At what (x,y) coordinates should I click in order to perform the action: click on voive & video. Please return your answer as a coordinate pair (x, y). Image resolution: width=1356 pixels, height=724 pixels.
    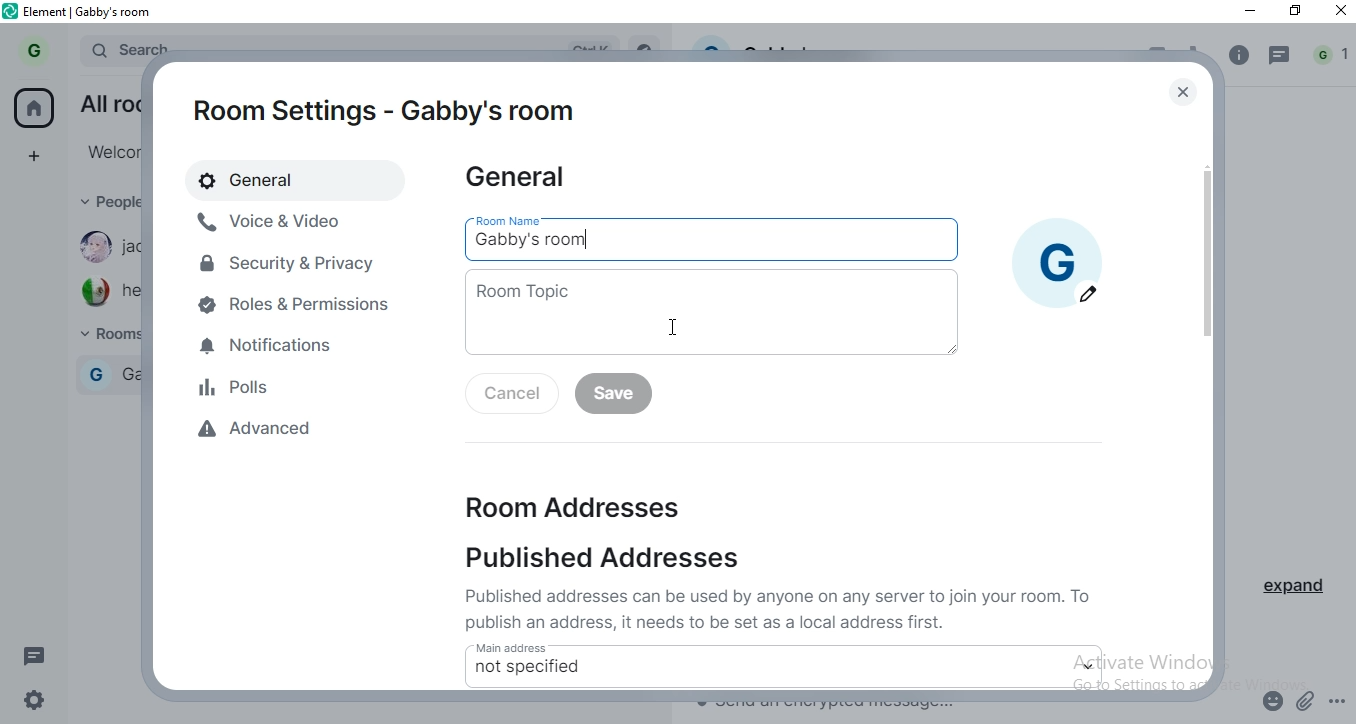
    Looking at the image, I should click on (277, 221).